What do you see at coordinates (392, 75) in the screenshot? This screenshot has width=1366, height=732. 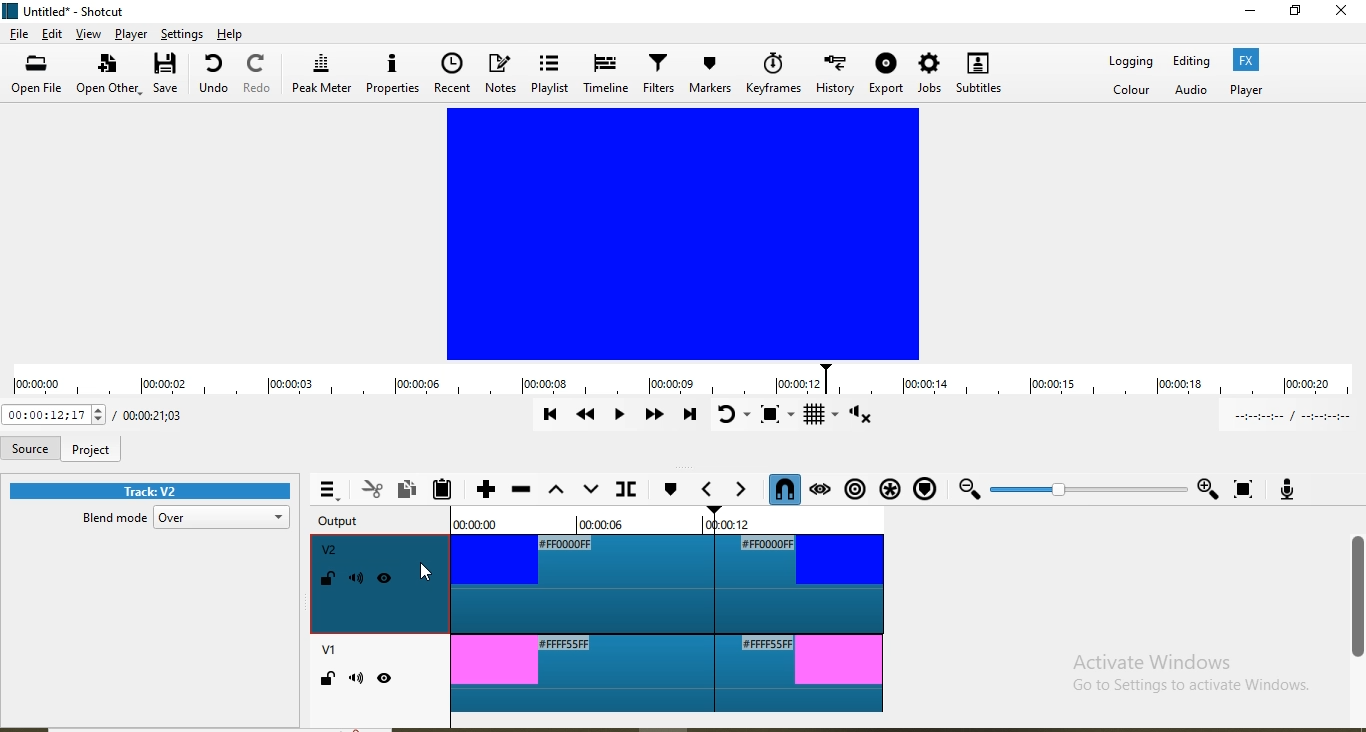 I see `Properties` at bounding box center [392, 75].